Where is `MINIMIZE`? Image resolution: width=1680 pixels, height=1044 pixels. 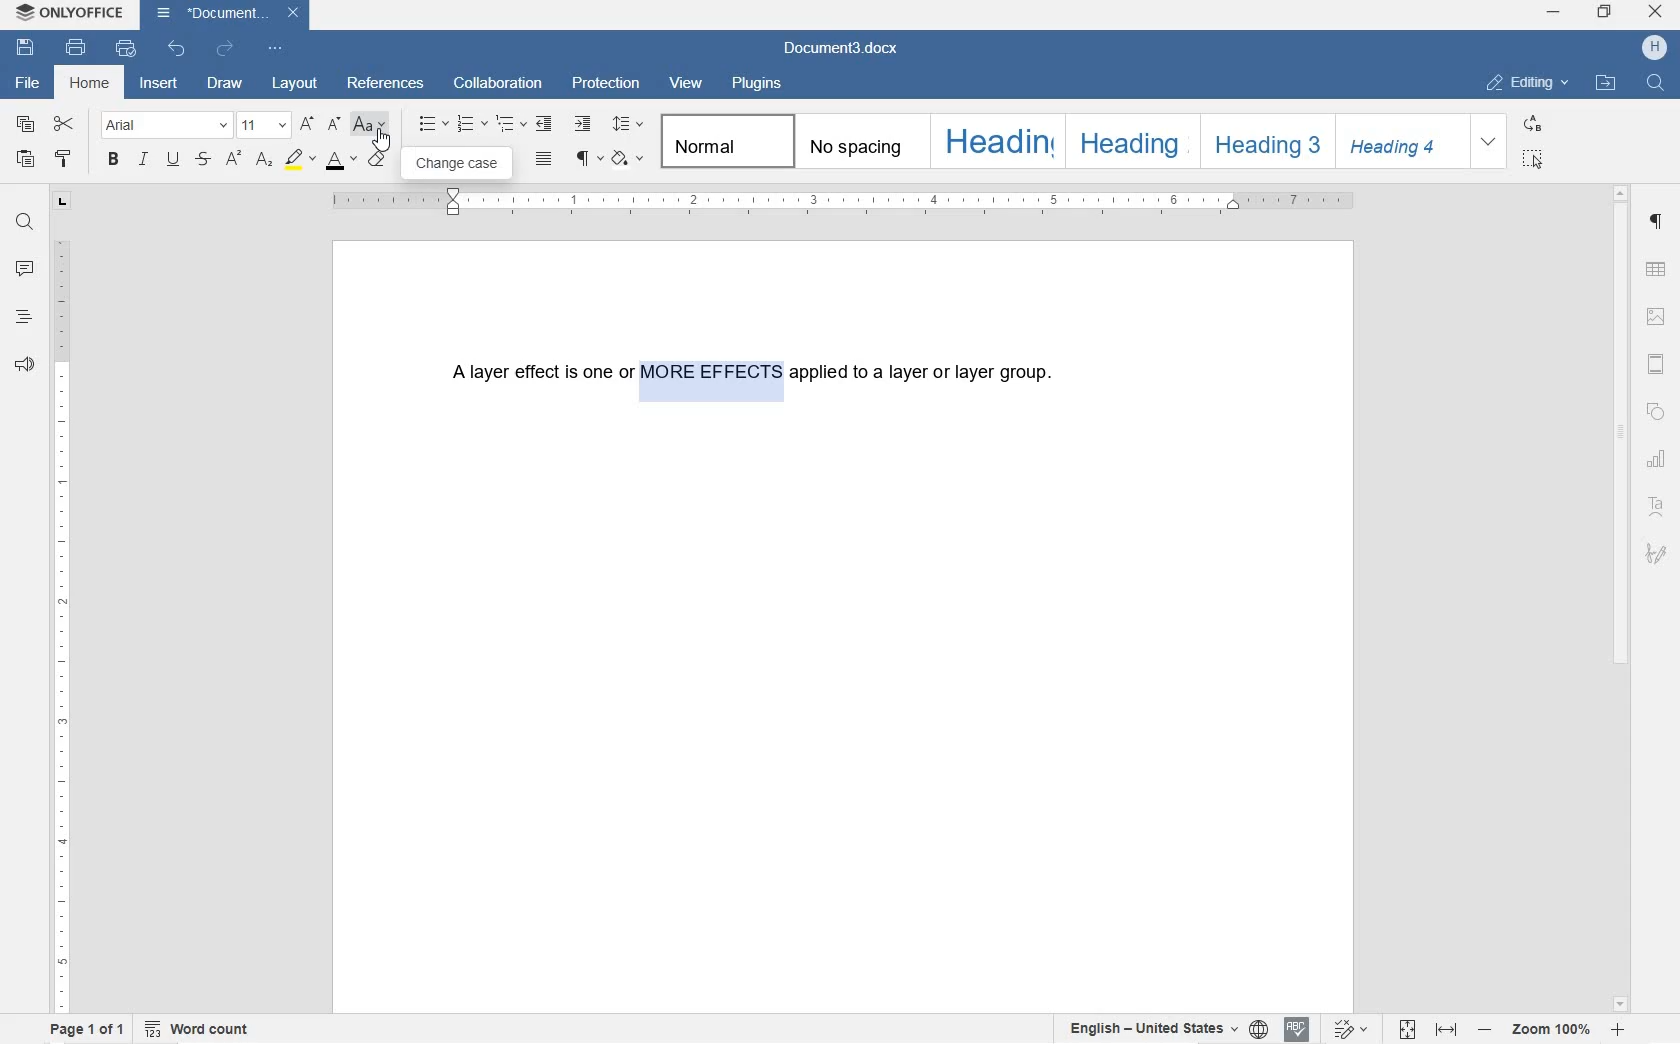
MINIMIZE is located at coordinates (1556, 13).